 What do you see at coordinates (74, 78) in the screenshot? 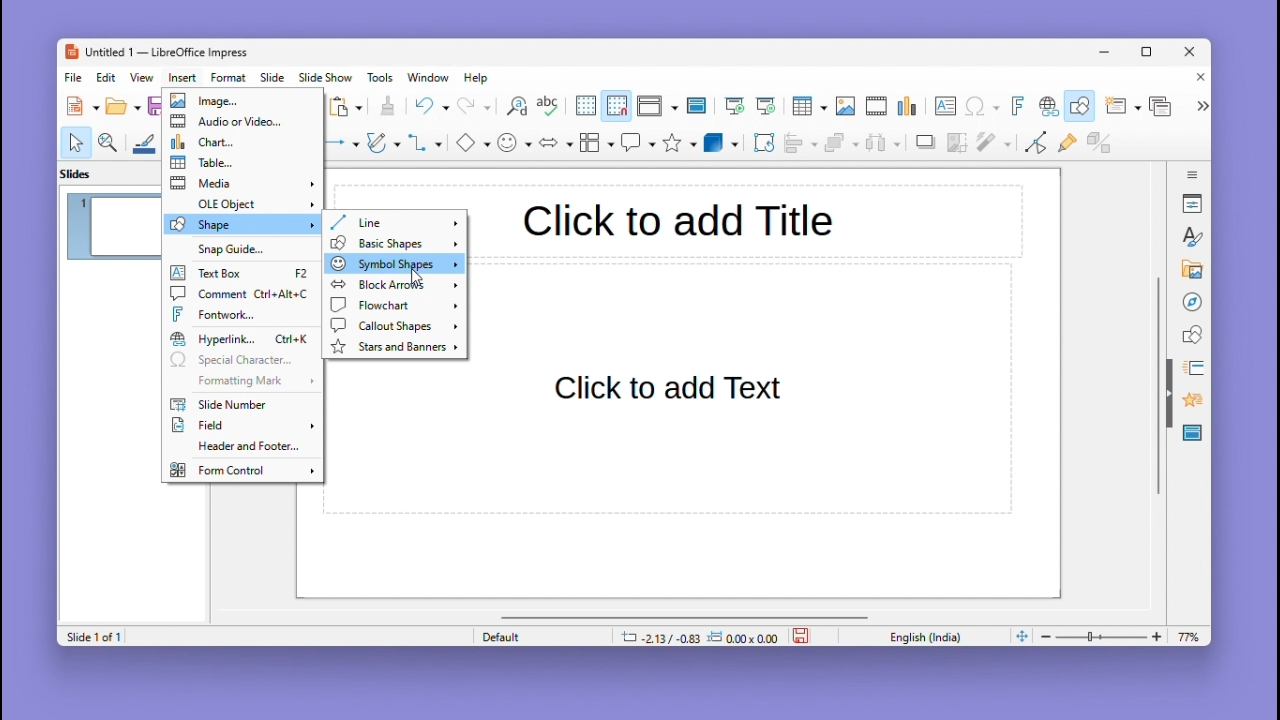
I see `File` at bounding box center [74, 78].